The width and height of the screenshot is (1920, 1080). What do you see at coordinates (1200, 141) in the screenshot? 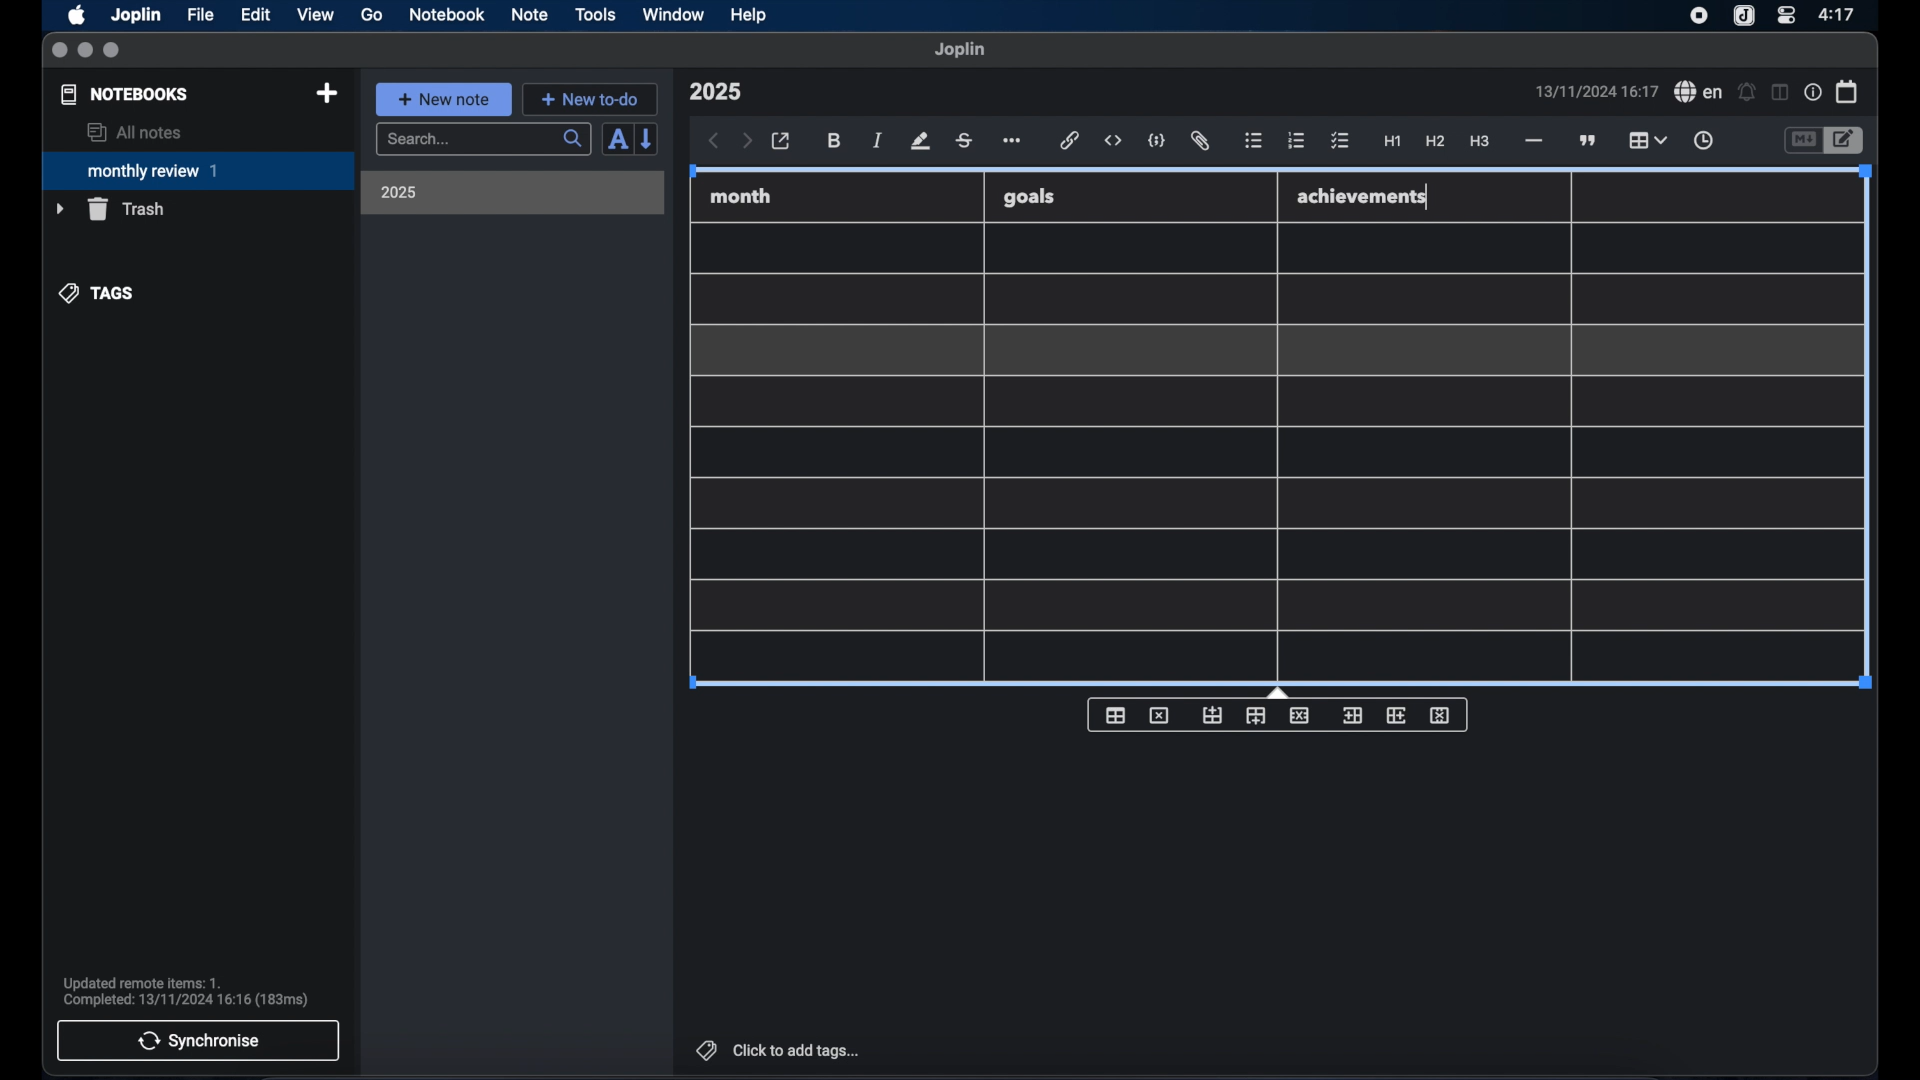
I see `attach file` at bounding box center [1200, 141].